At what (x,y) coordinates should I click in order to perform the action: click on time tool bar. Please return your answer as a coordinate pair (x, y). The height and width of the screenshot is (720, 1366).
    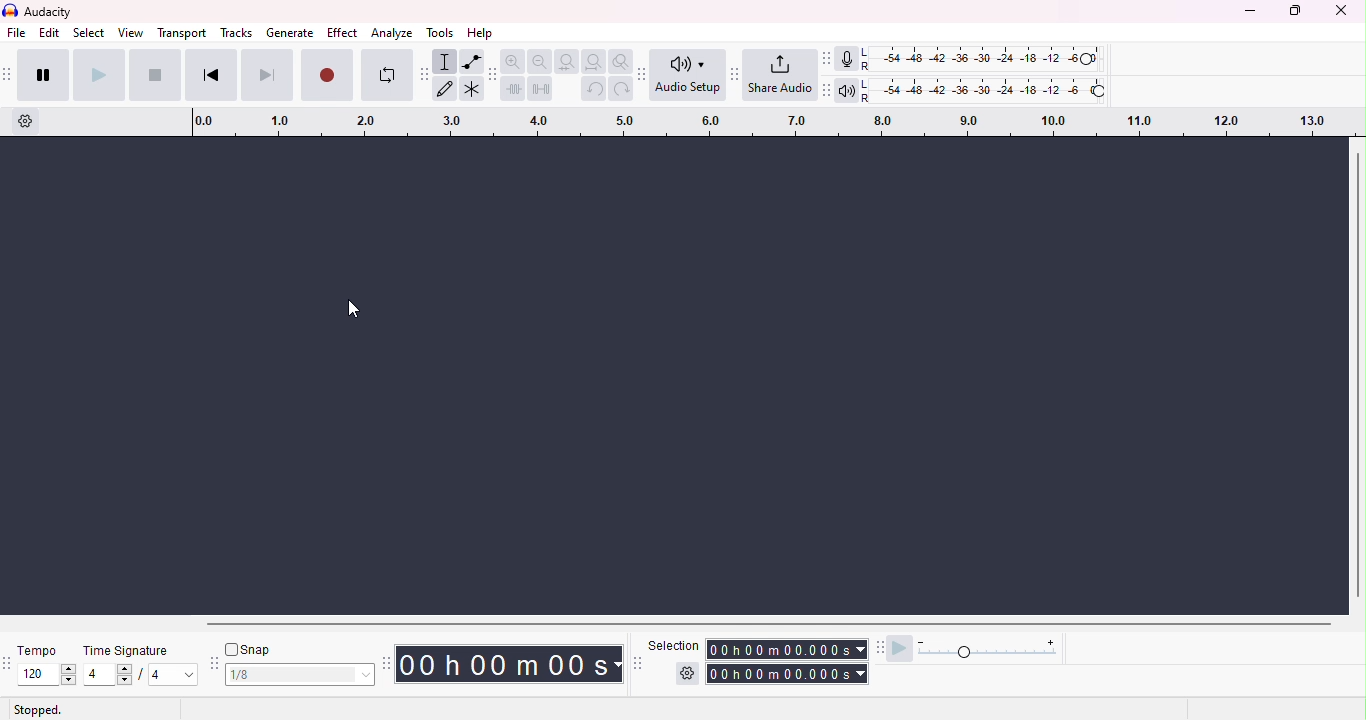
    Looking at the image, I should click on (388, 662).